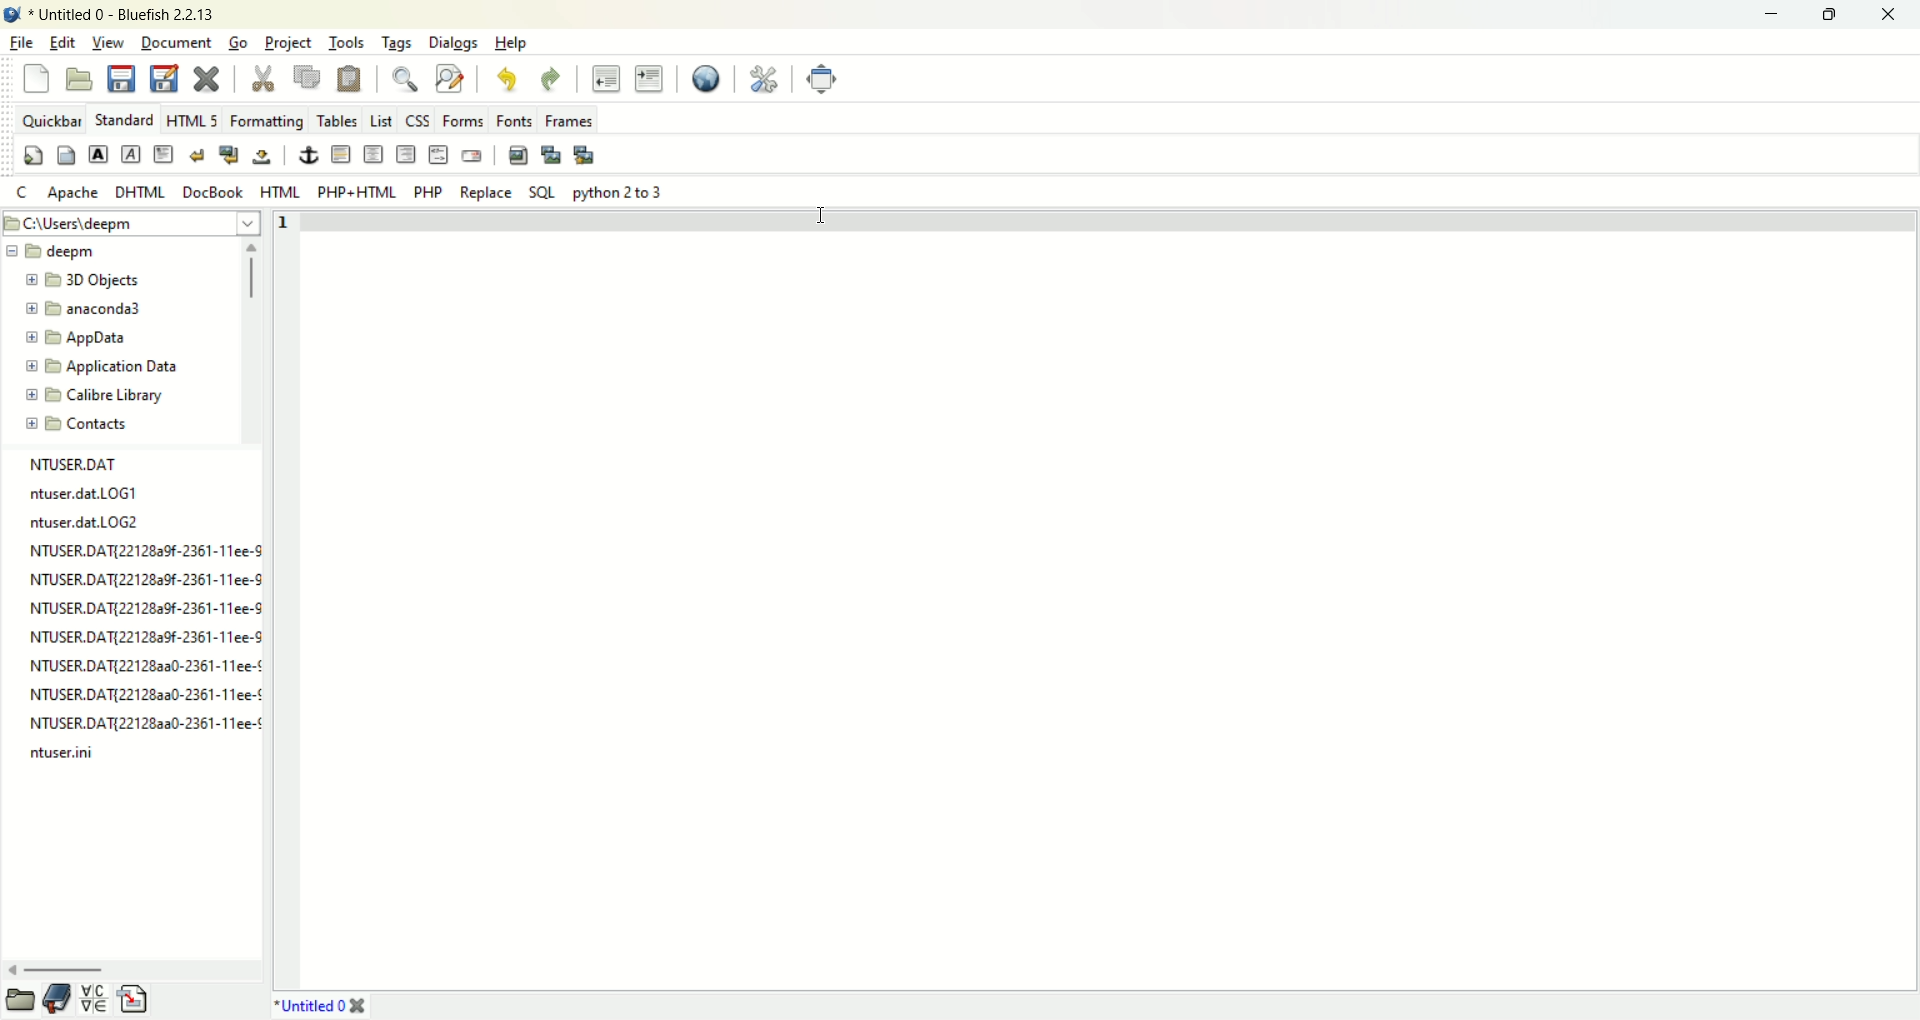 The width and height of the screenshot is (1920, 1020). I want to click on editor, so click(1111, 588).